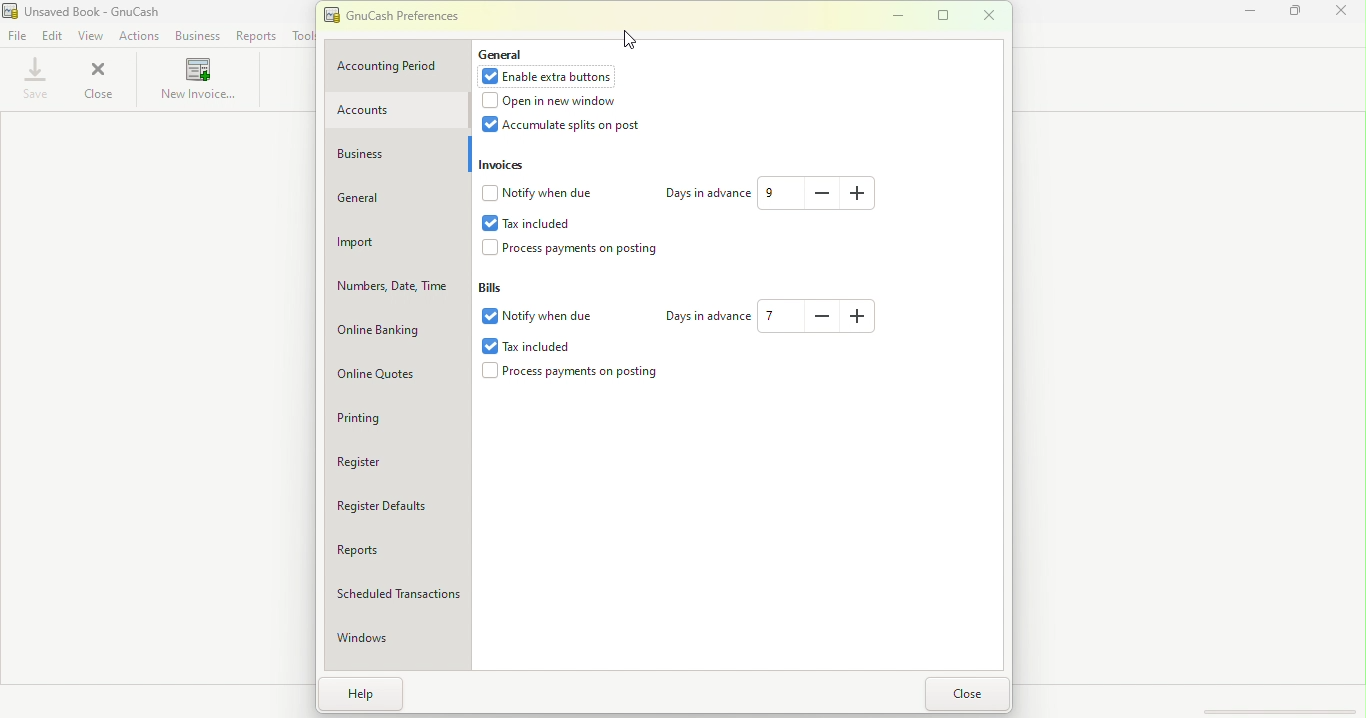  What do you see at coordinates (1295, 14) in the screenshot?
I see `Maximize` at bounding box center [1295, 14].